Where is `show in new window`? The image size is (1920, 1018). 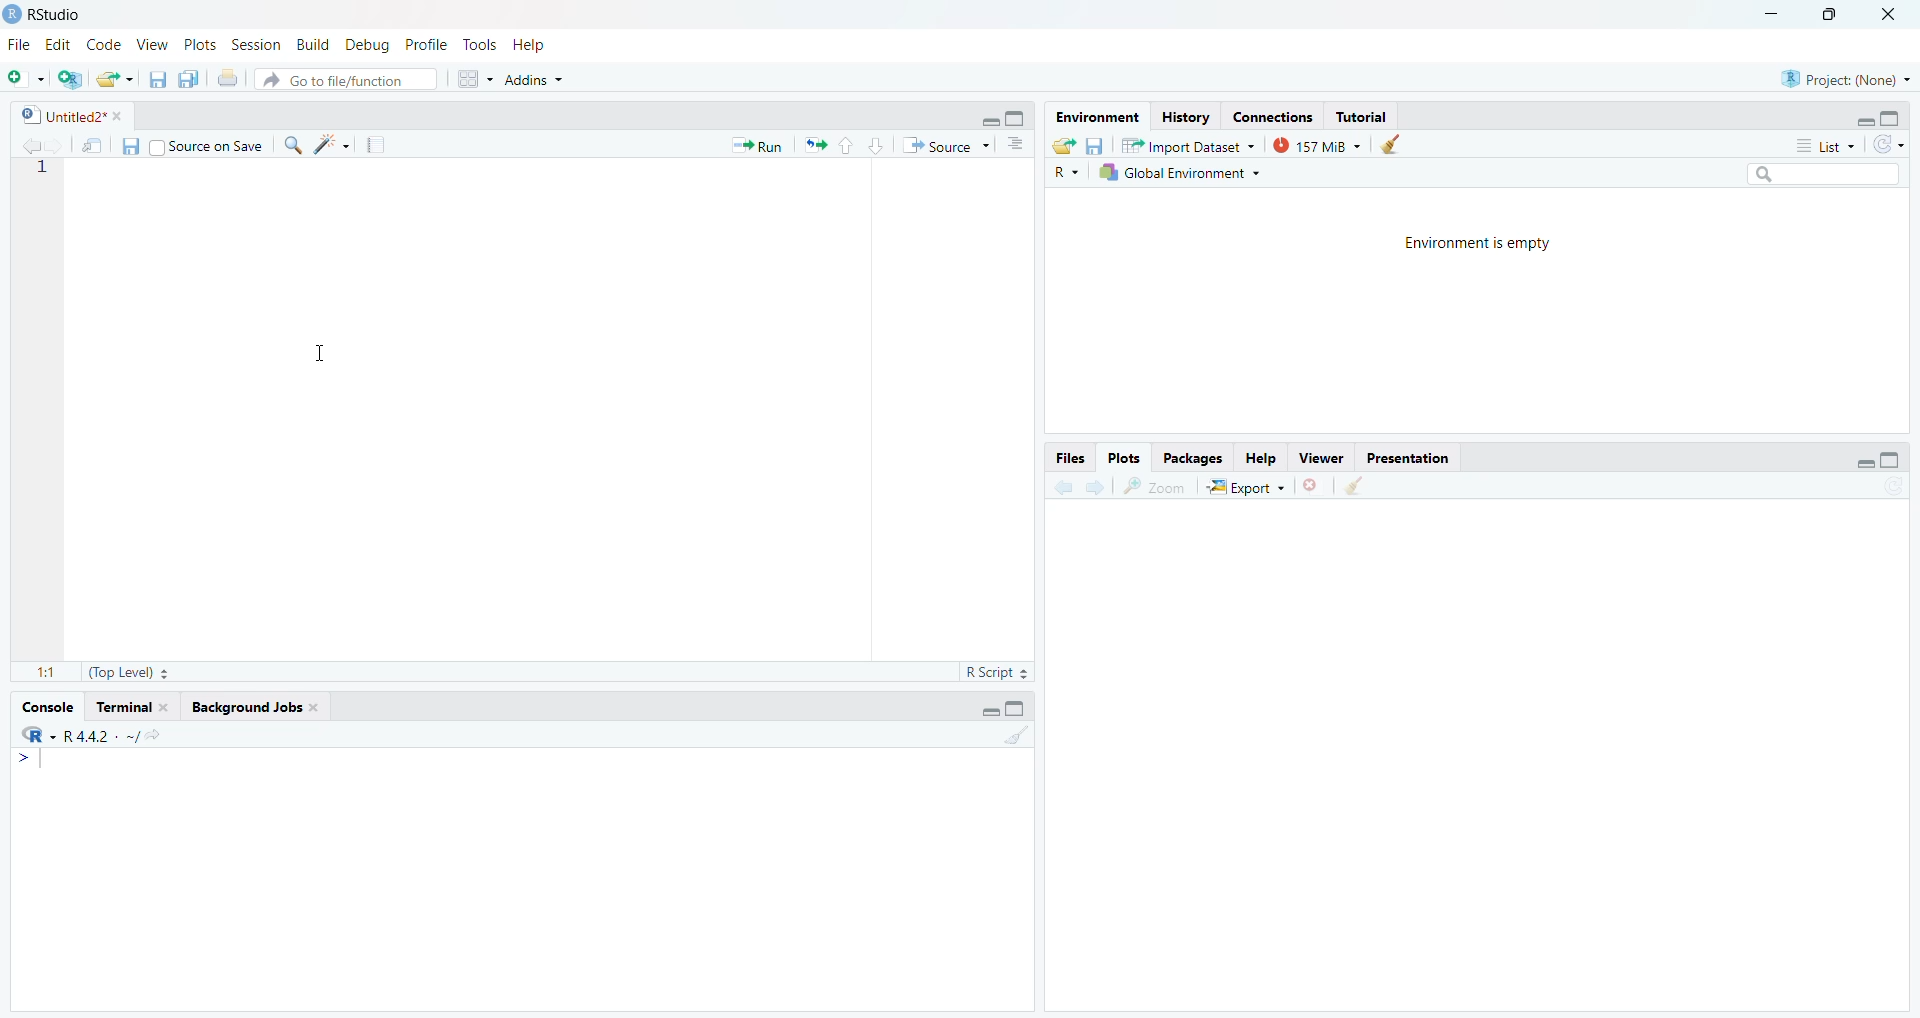
show in new window is located at coordinates (91, 145).